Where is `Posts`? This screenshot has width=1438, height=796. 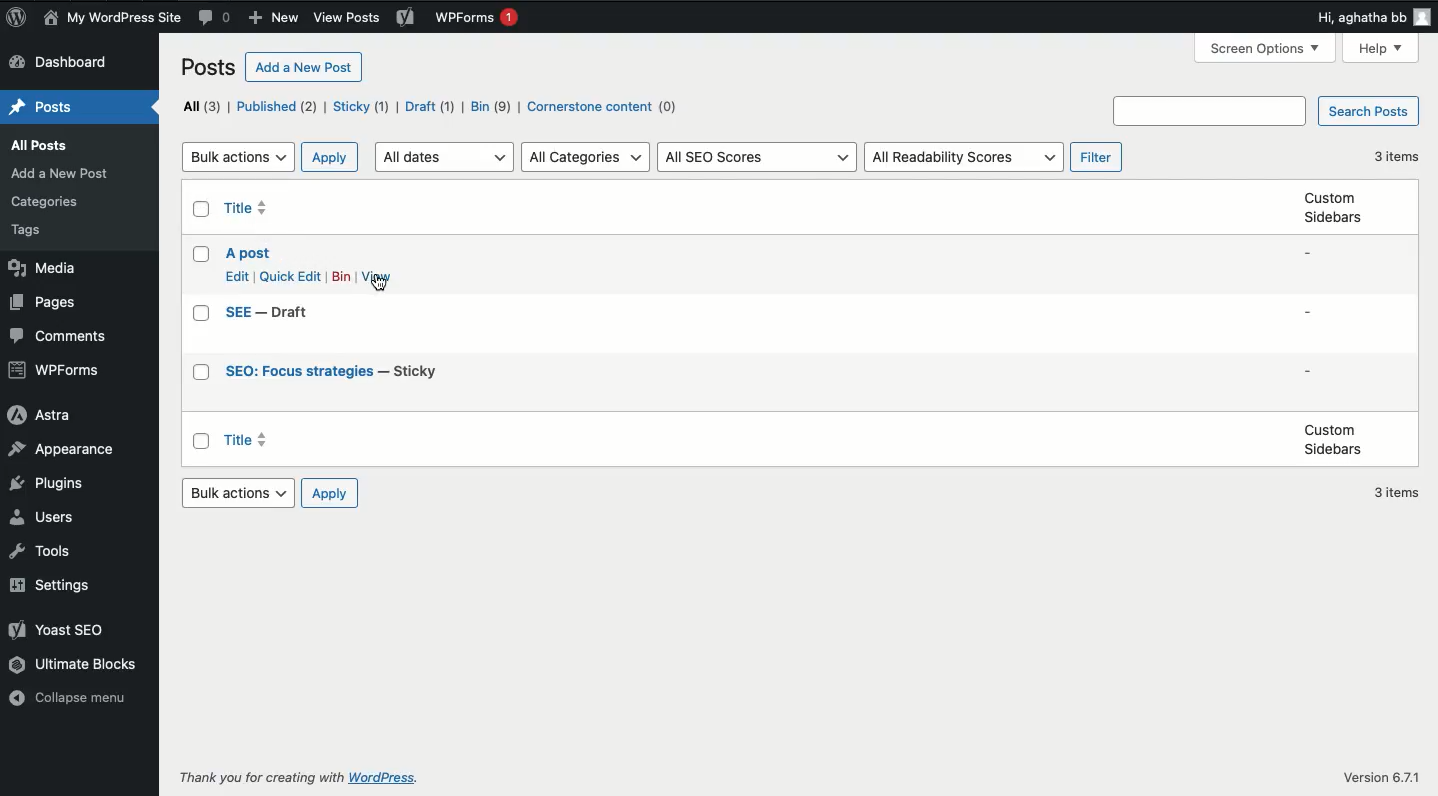 Posts is located at coordinates (42, 106).